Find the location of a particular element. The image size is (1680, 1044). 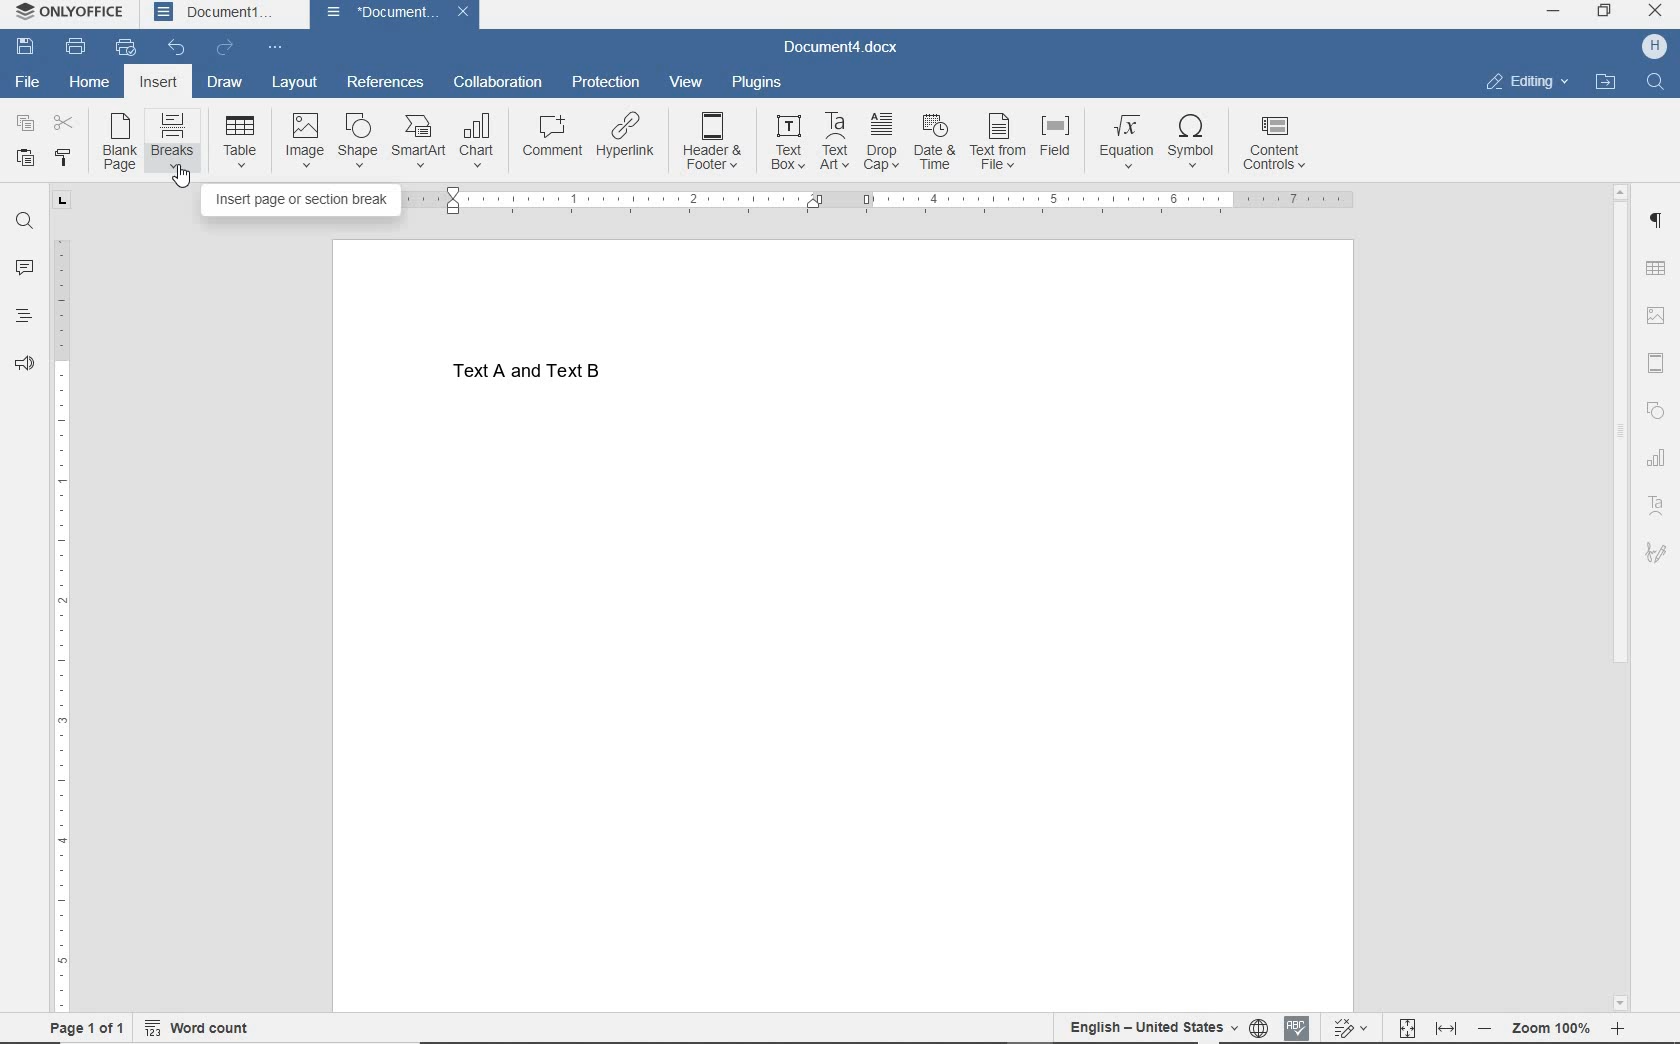

IMAGE is located at coordinates (1655, 317).